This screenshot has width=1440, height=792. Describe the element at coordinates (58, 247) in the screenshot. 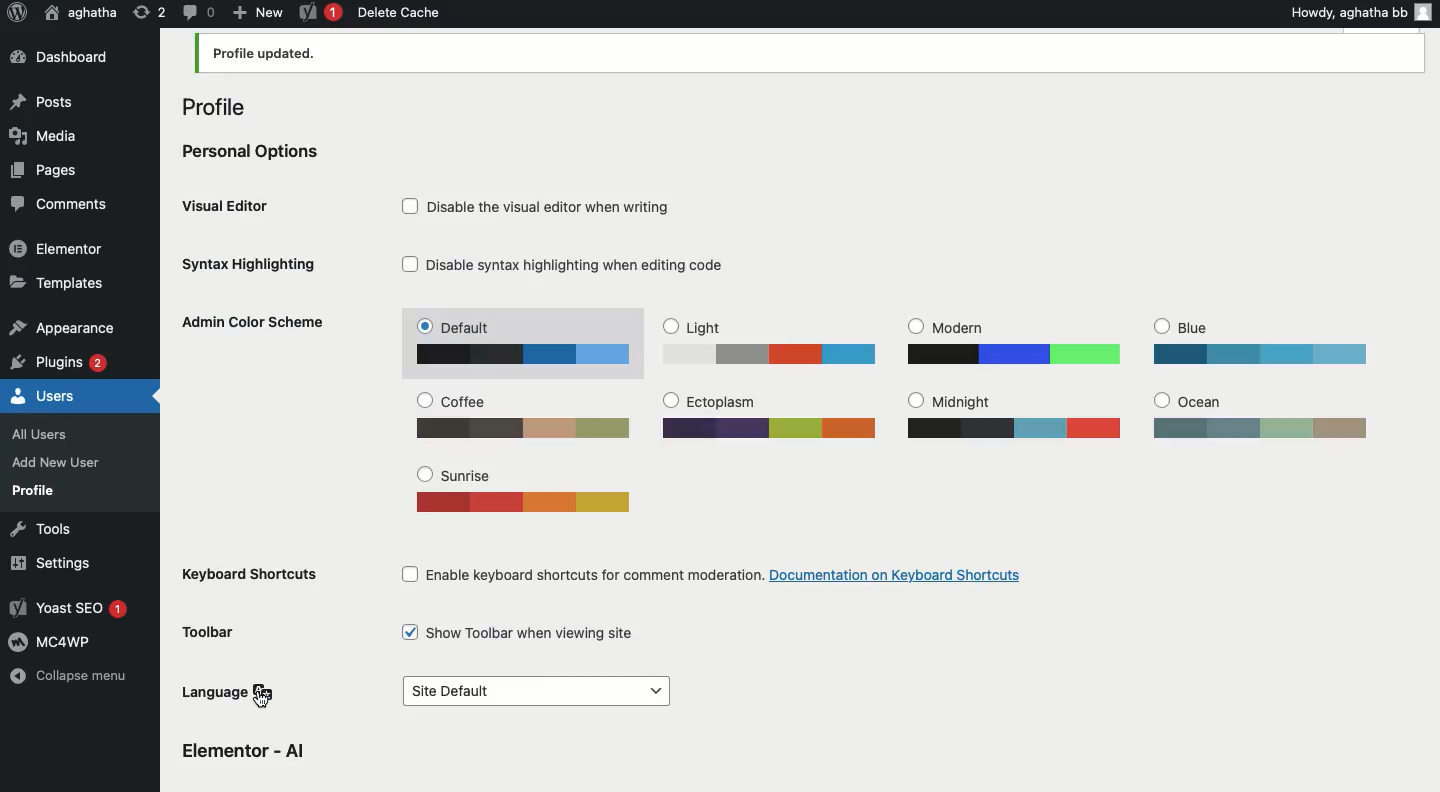

I see `Elementor` at that location.